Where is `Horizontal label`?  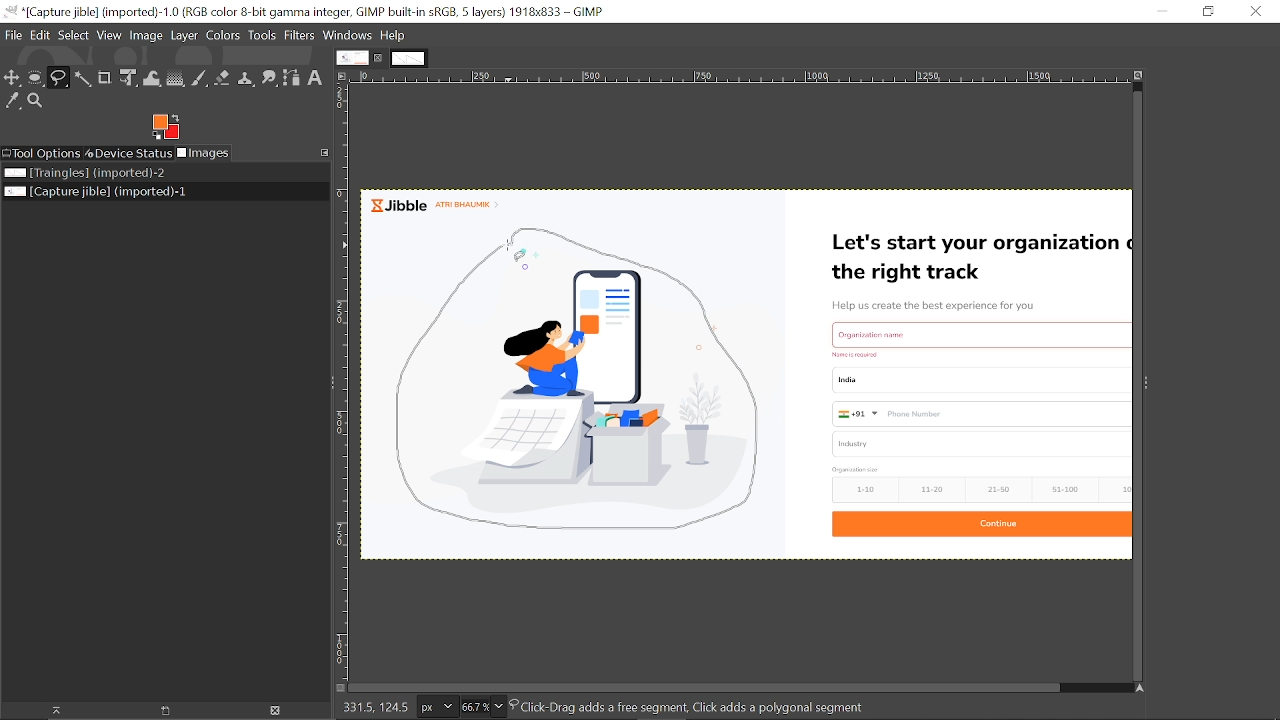 Horizontal label is located at coordinates (742, 78).